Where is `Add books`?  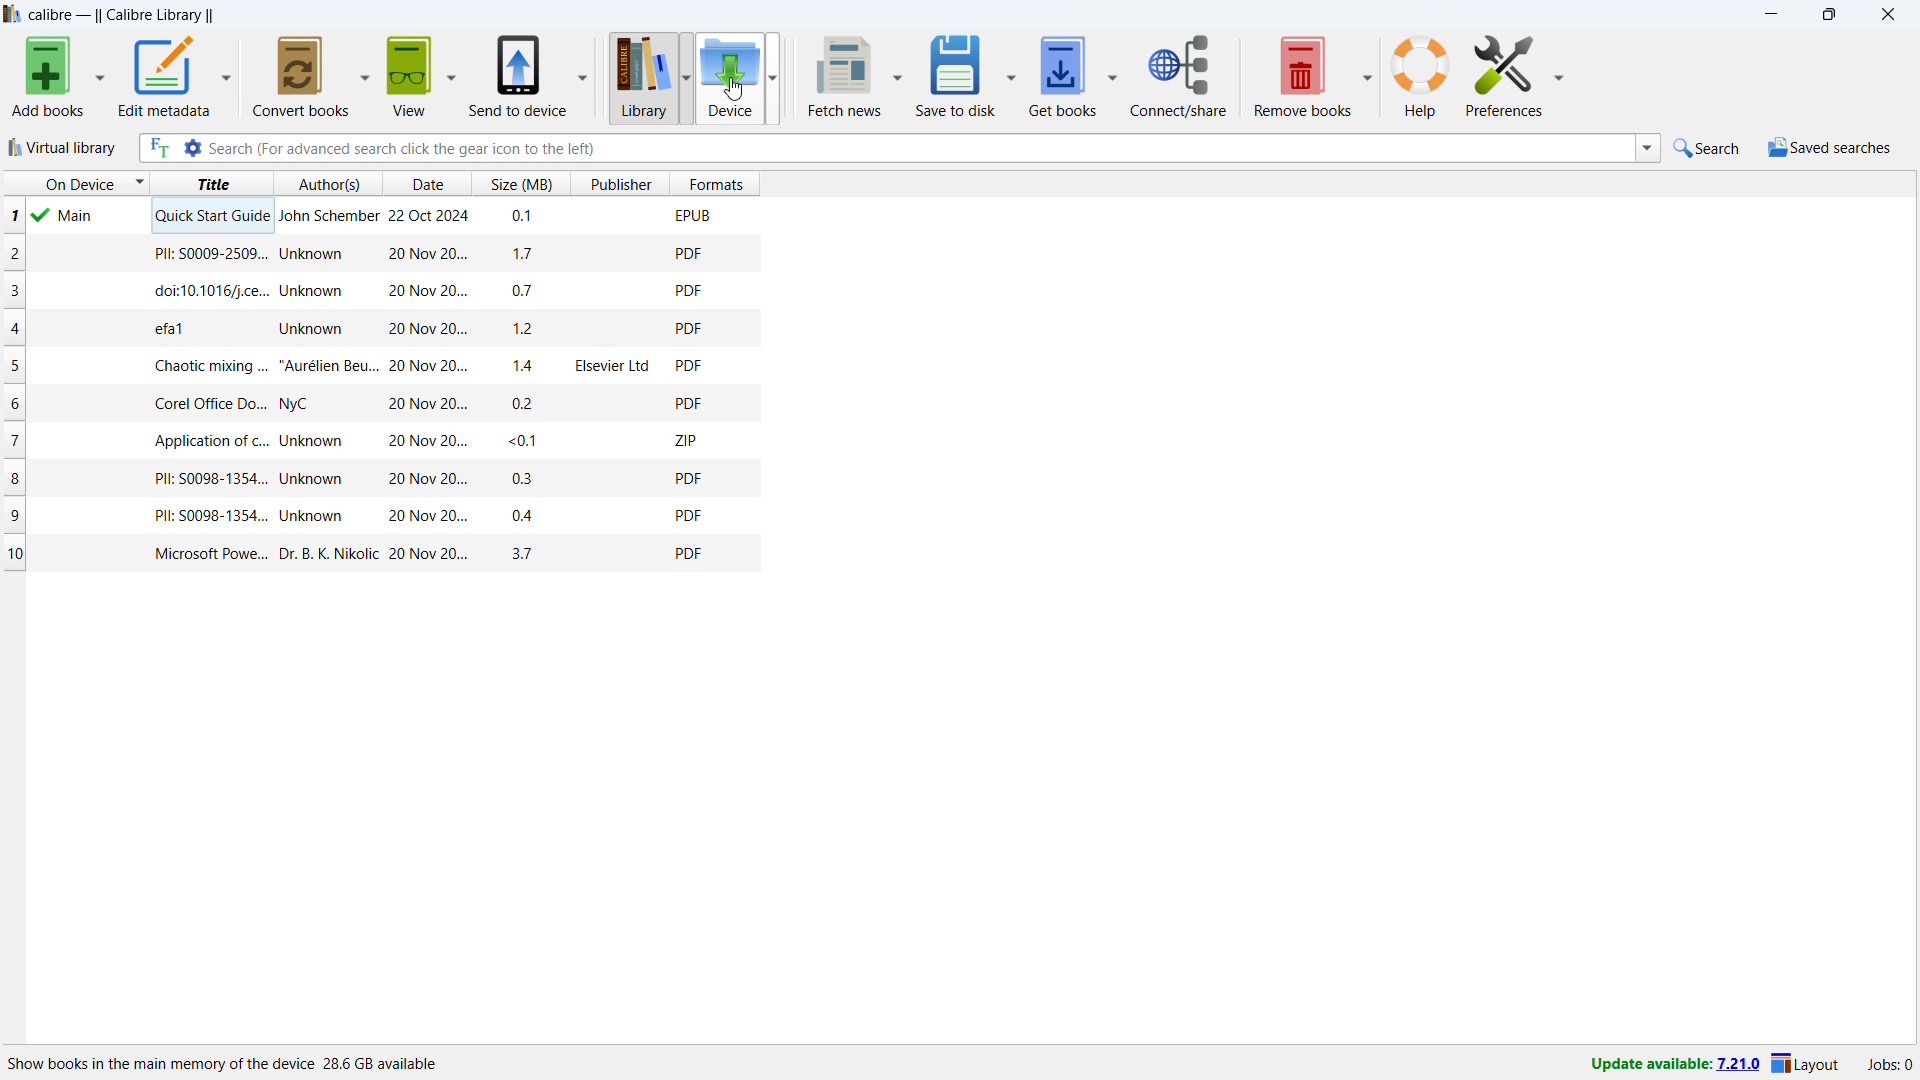 Add books is located at coordinates (46, 78).